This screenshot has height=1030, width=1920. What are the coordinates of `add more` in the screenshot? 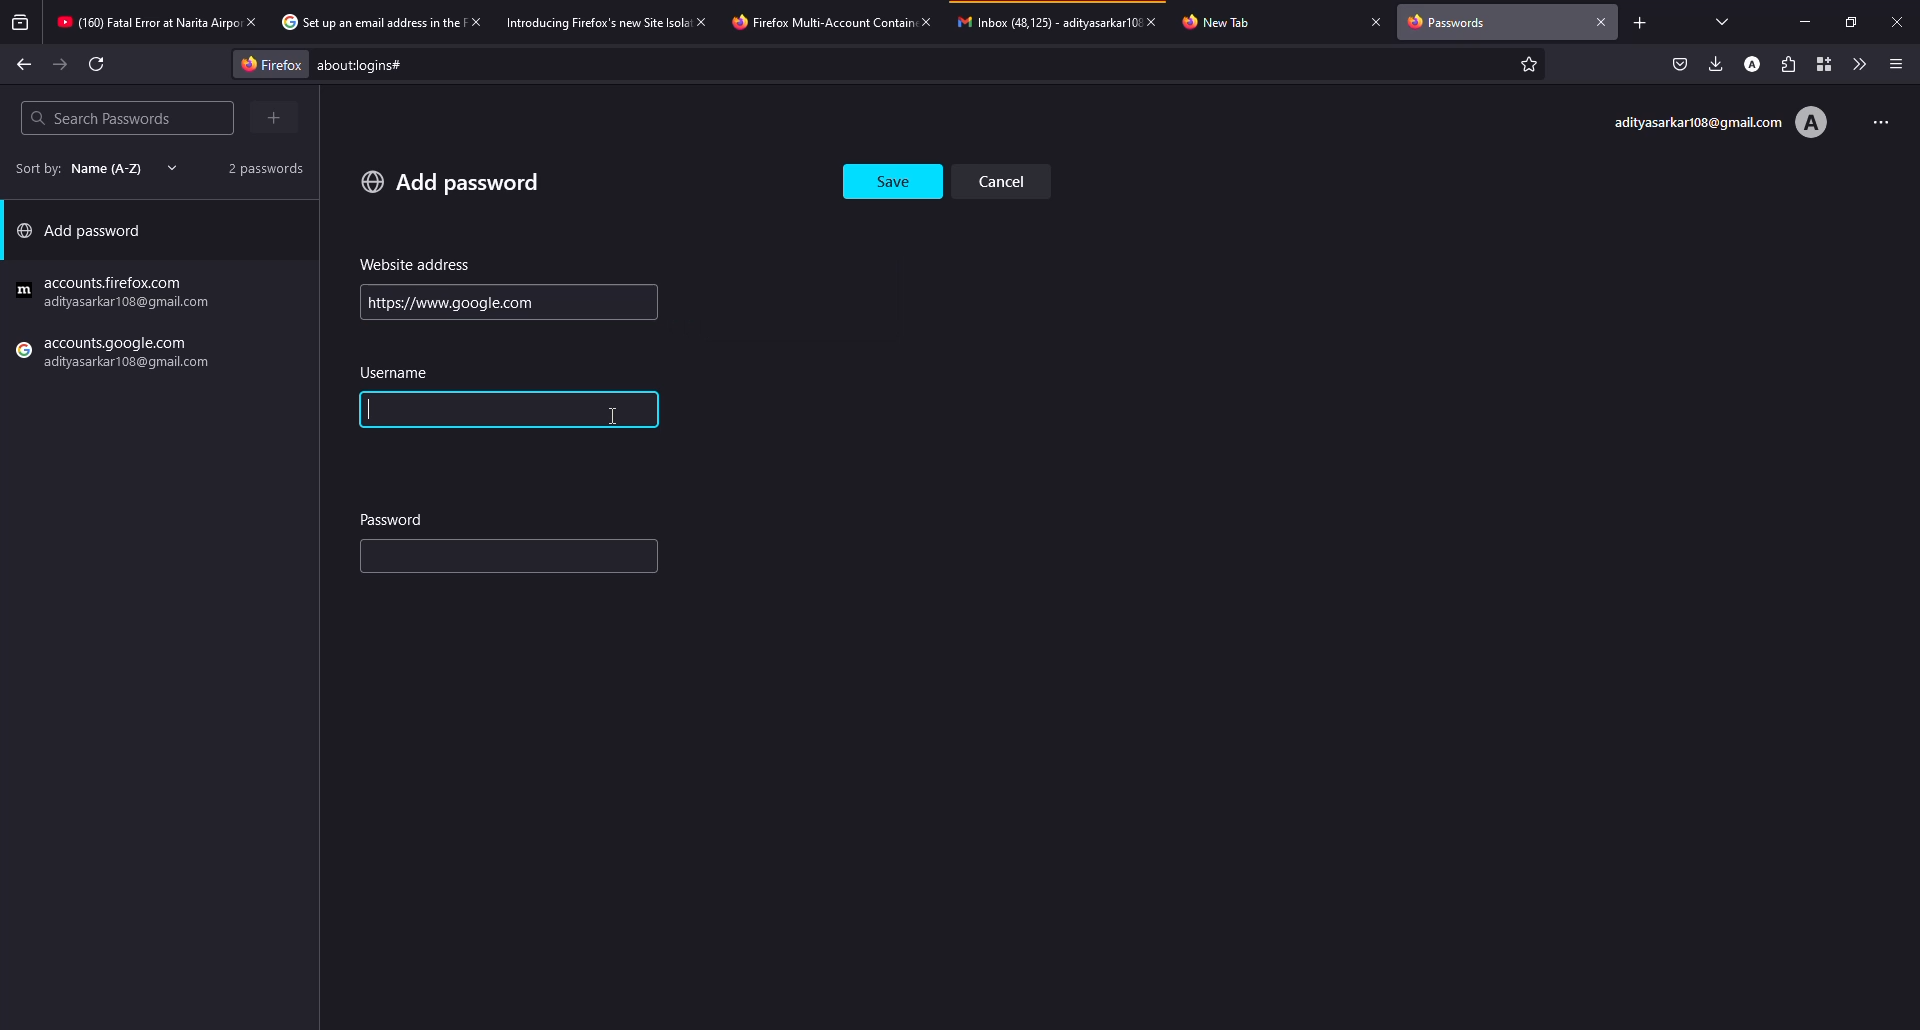 It's located at (277, 117).